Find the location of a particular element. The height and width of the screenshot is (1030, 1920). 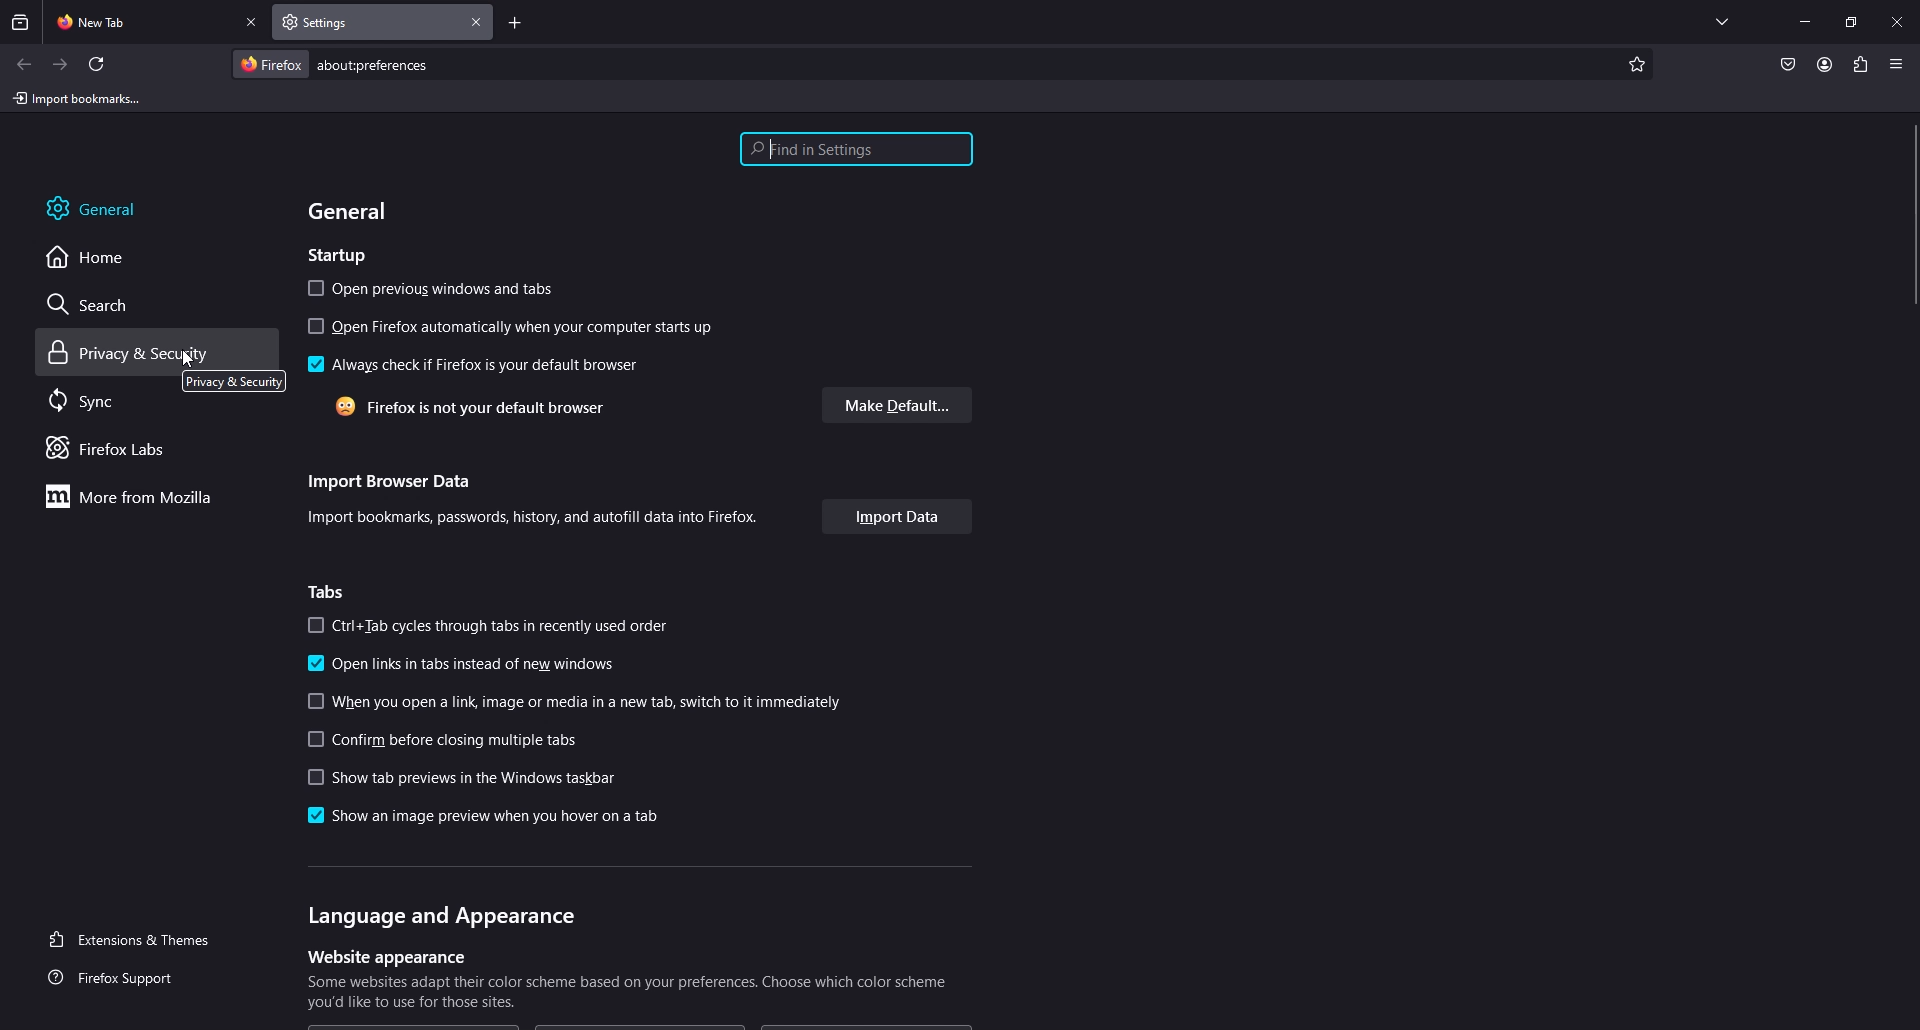

add tab is located at coordinates (515, 25).